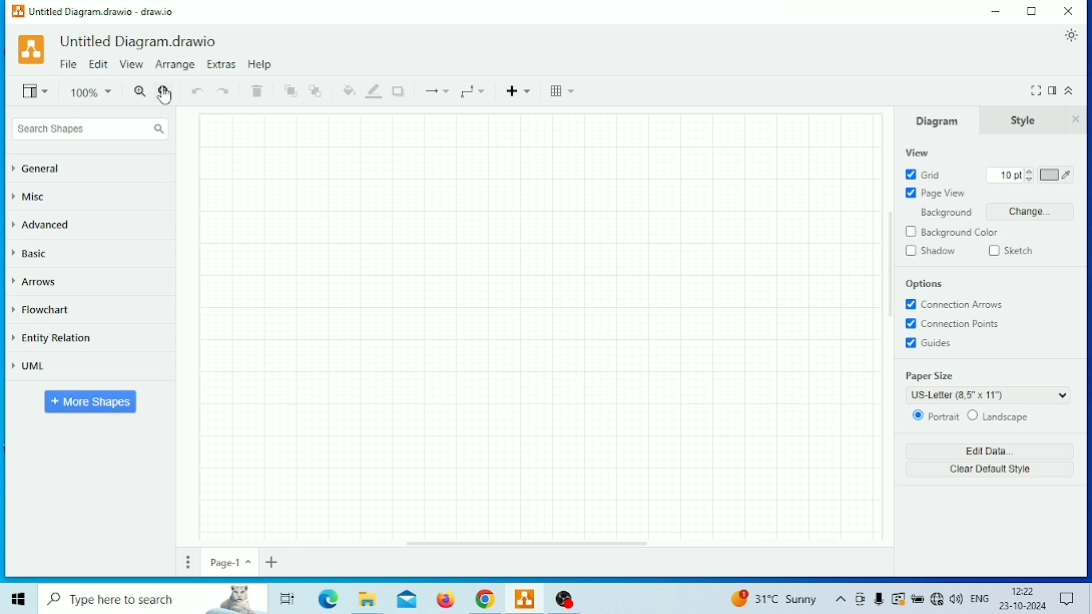 The width and height of the screenshot is (1092, 614). What do you see at coordinates (987, 386) in the screenshot?
I see `Paper Size` at bounding box center [987, 386].